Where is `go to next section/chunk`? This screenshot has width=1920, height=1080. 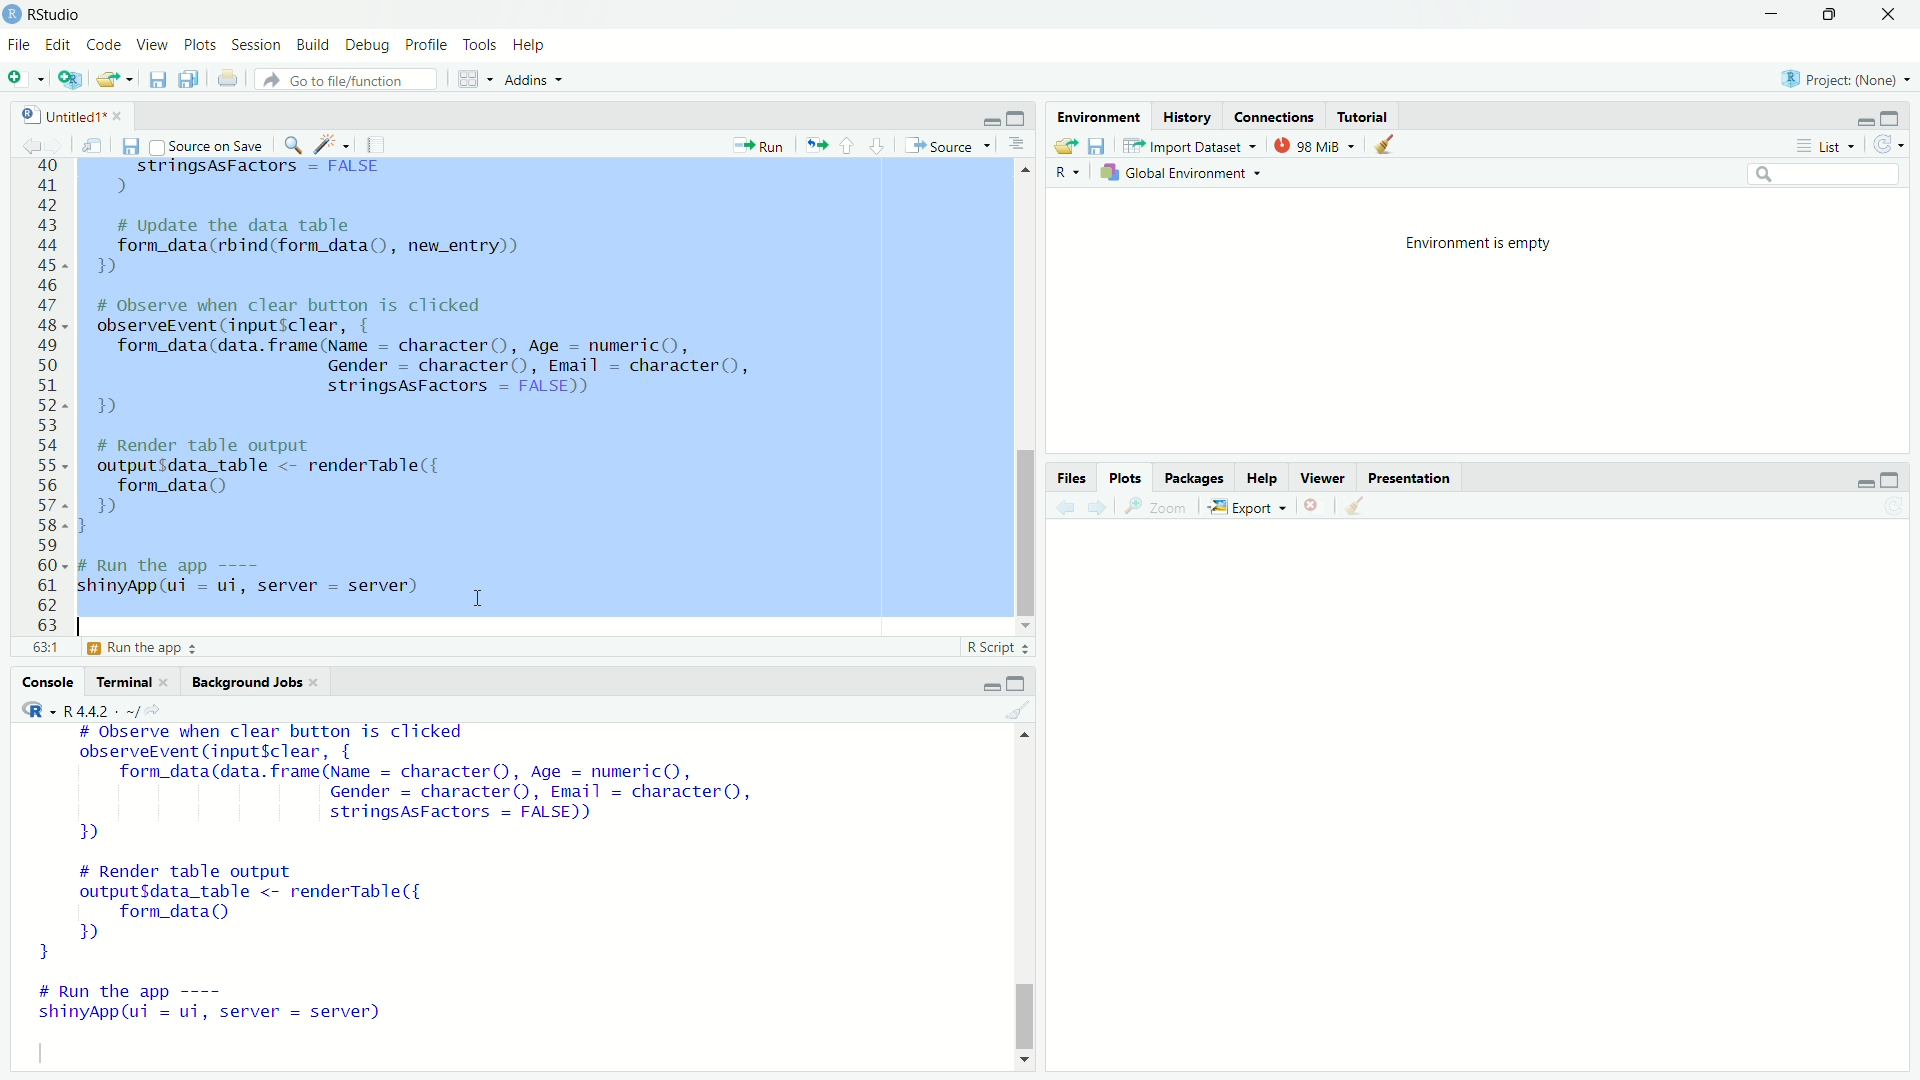
go to next section/chunk is located at coordinates (875, 144).